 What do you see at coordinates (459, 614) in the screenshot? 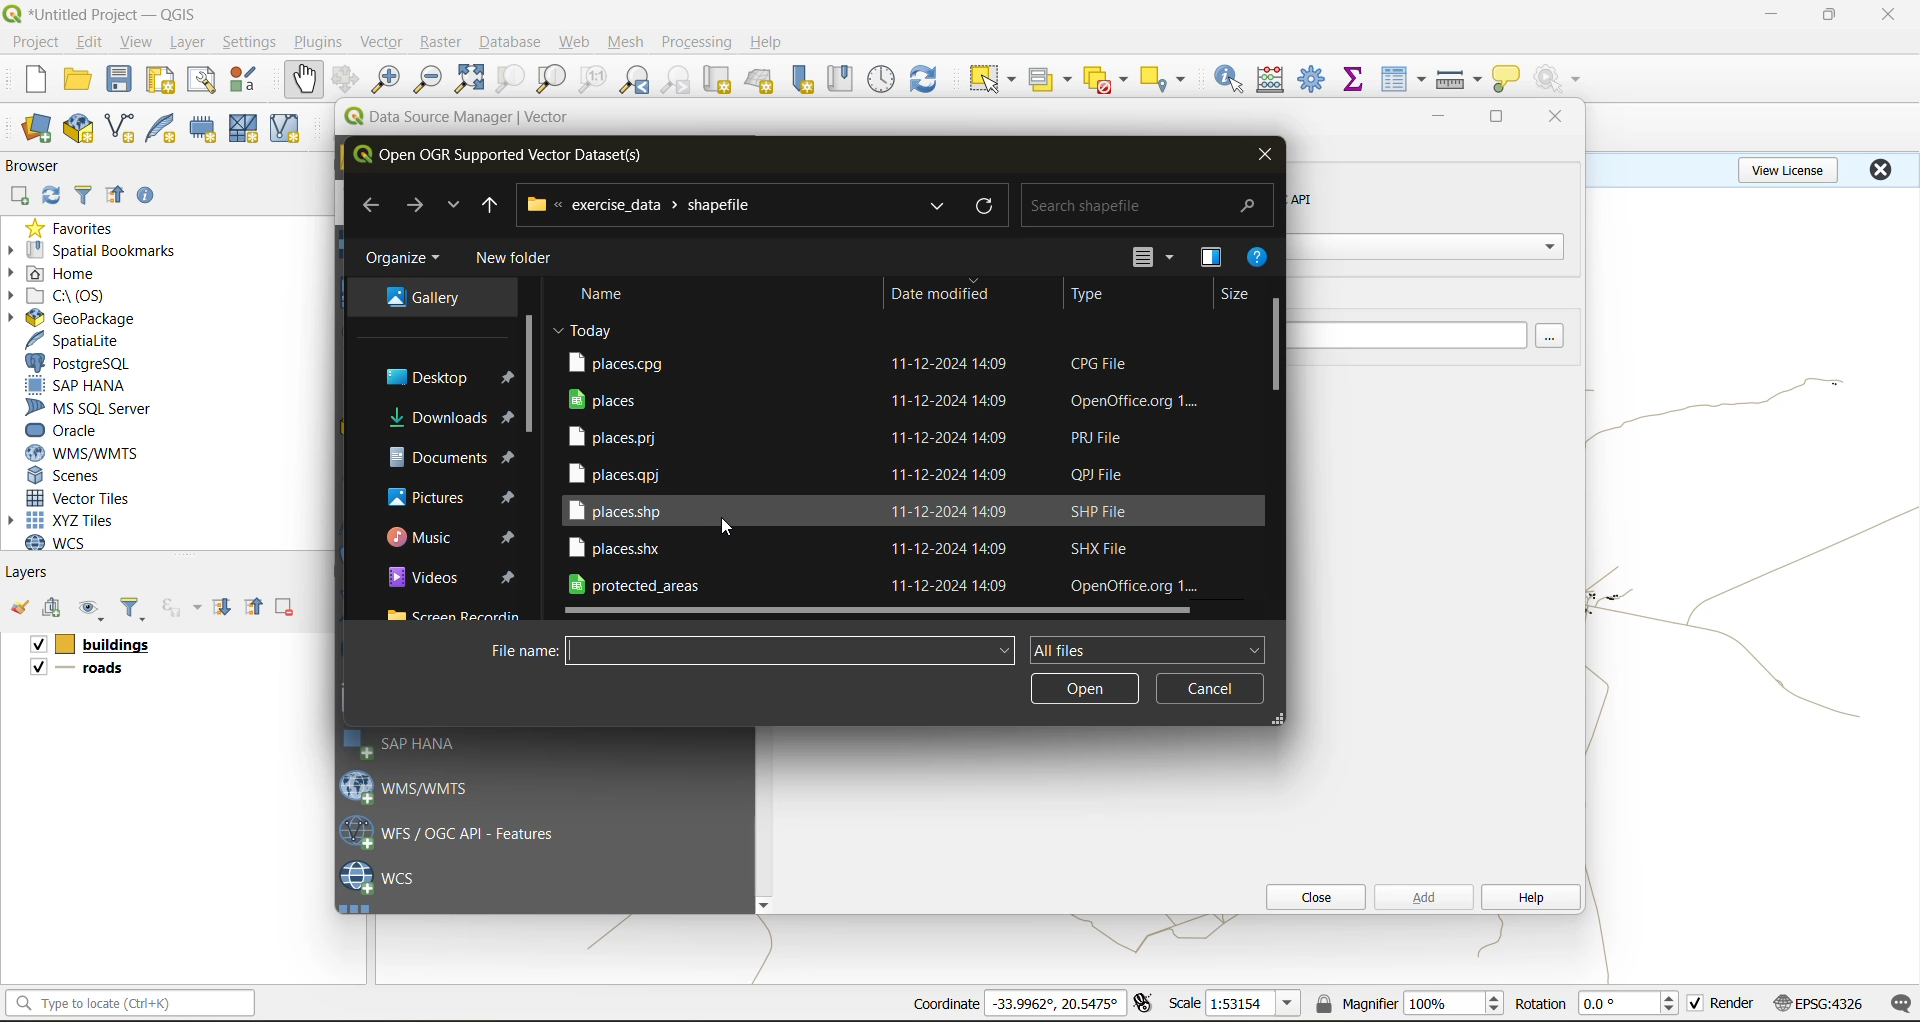
I see `folder explorer` at bounding box center [459, 614].